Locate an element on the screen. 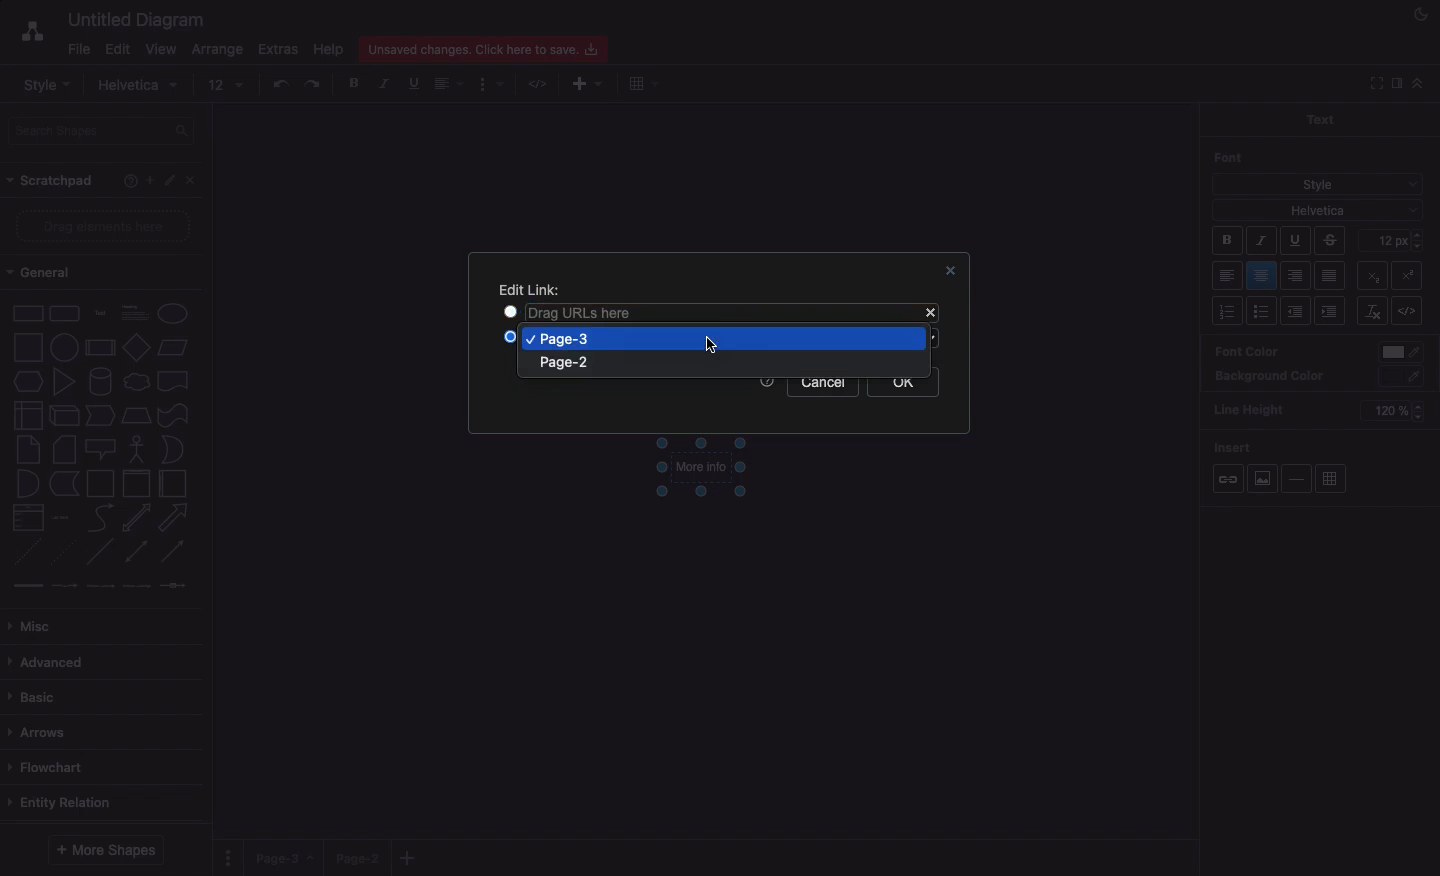 The height and width of the screenshot is (876, 1440). cylinder is located at coordinates (101, 381).